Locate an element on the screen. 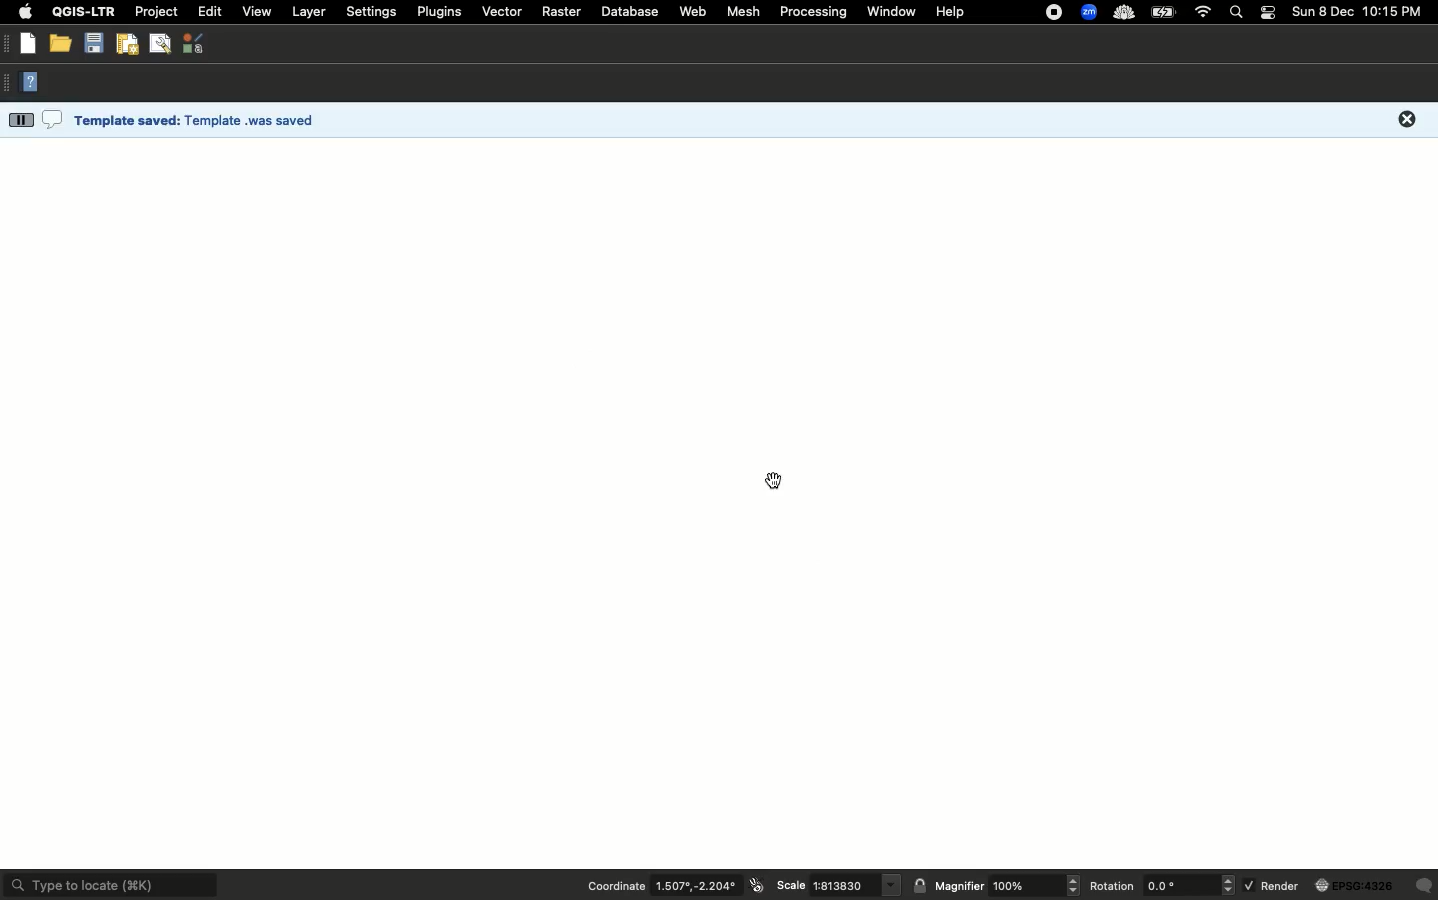 The height and width of the screenshot is (900, 1438). Plugins is located at coordinates (440, 12).